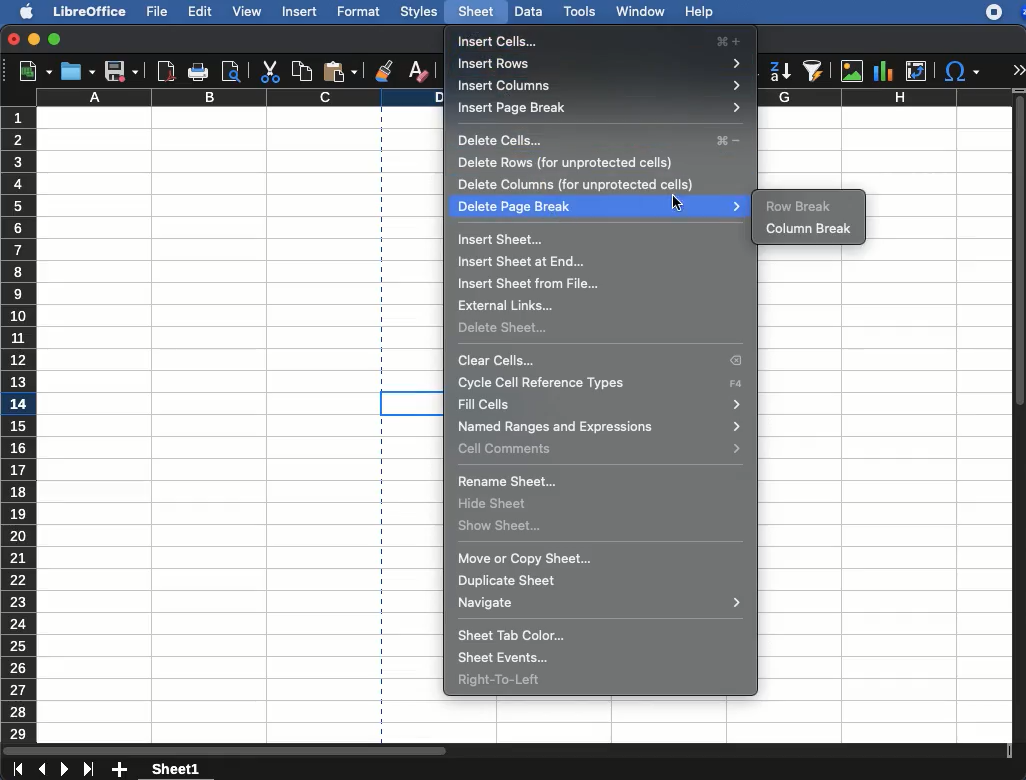  Describe the element at coordinates (700, 12) in the screenshot. I see `help` at that location.